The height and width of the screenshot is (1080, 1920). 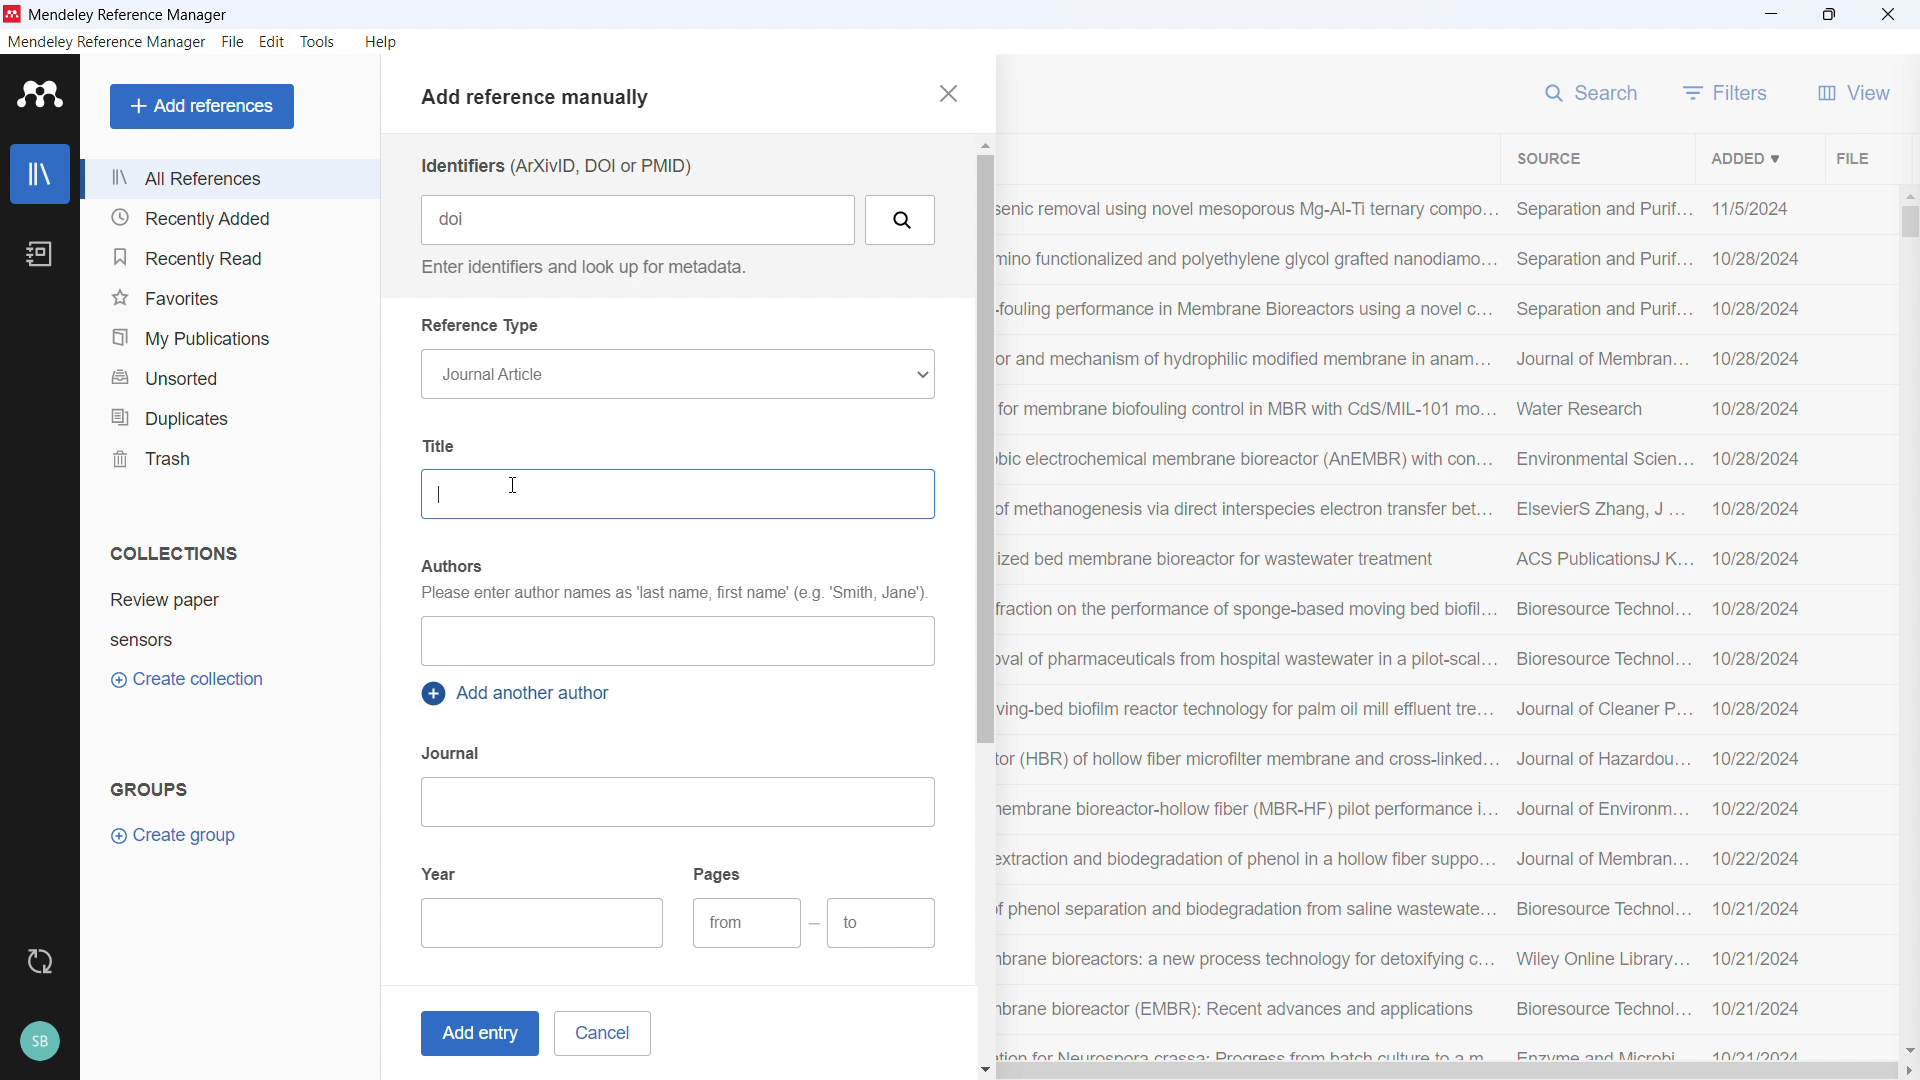 I want to click on File , so click(x=1850, y=157).